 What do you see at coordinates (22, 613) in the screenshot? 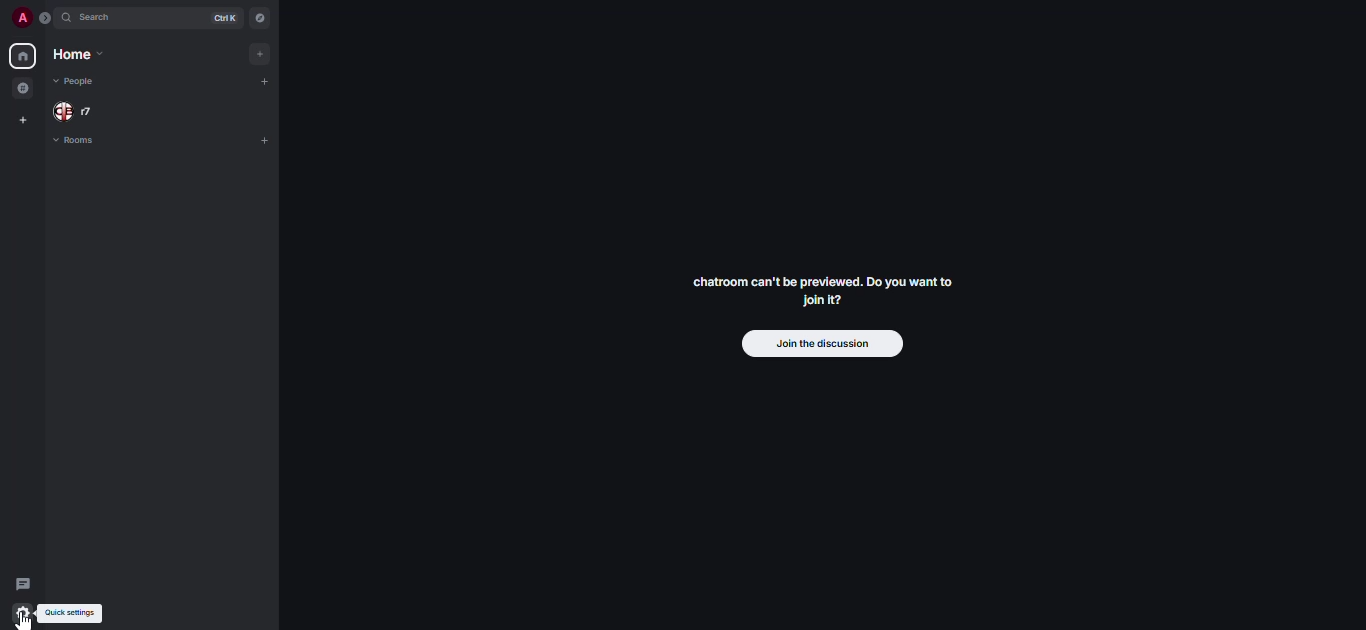
I see `quick settings` at bounding box center [22, 613].